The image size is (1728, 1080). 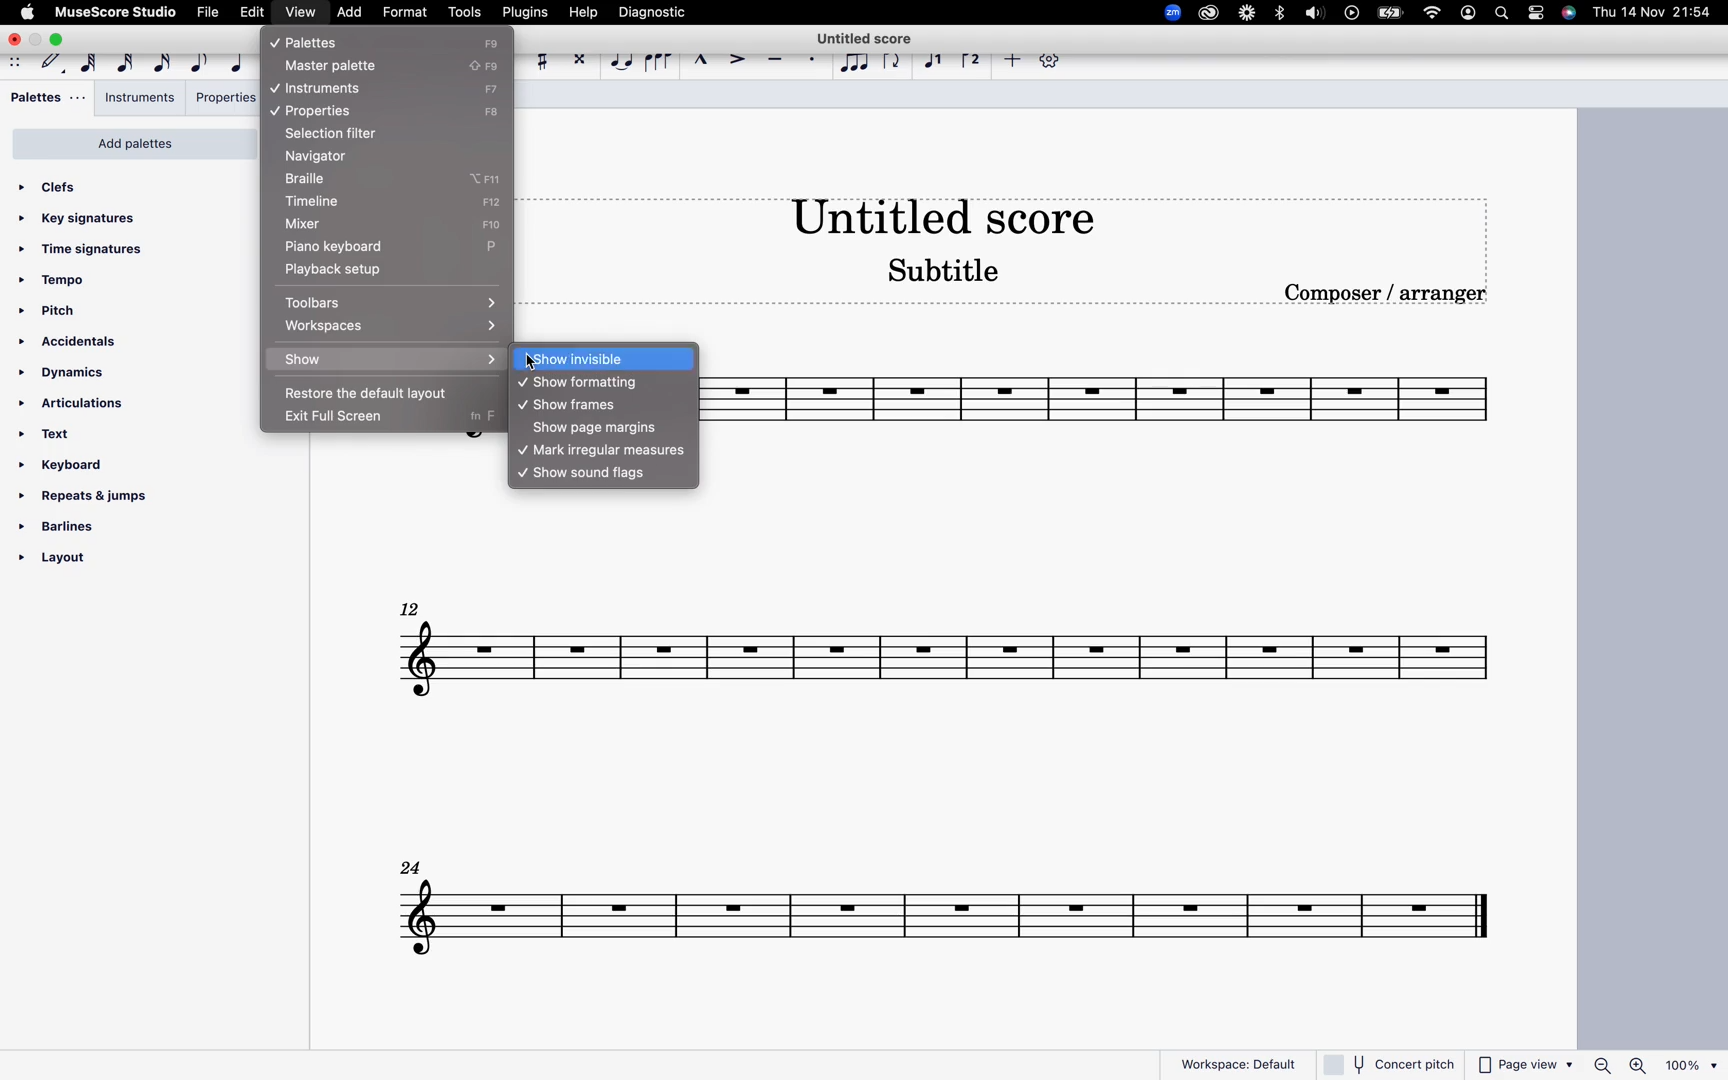 What do you see at coordinates (537, 60) in the screenshot?
I see `toggle sharp` at bounding box center [537, 60].